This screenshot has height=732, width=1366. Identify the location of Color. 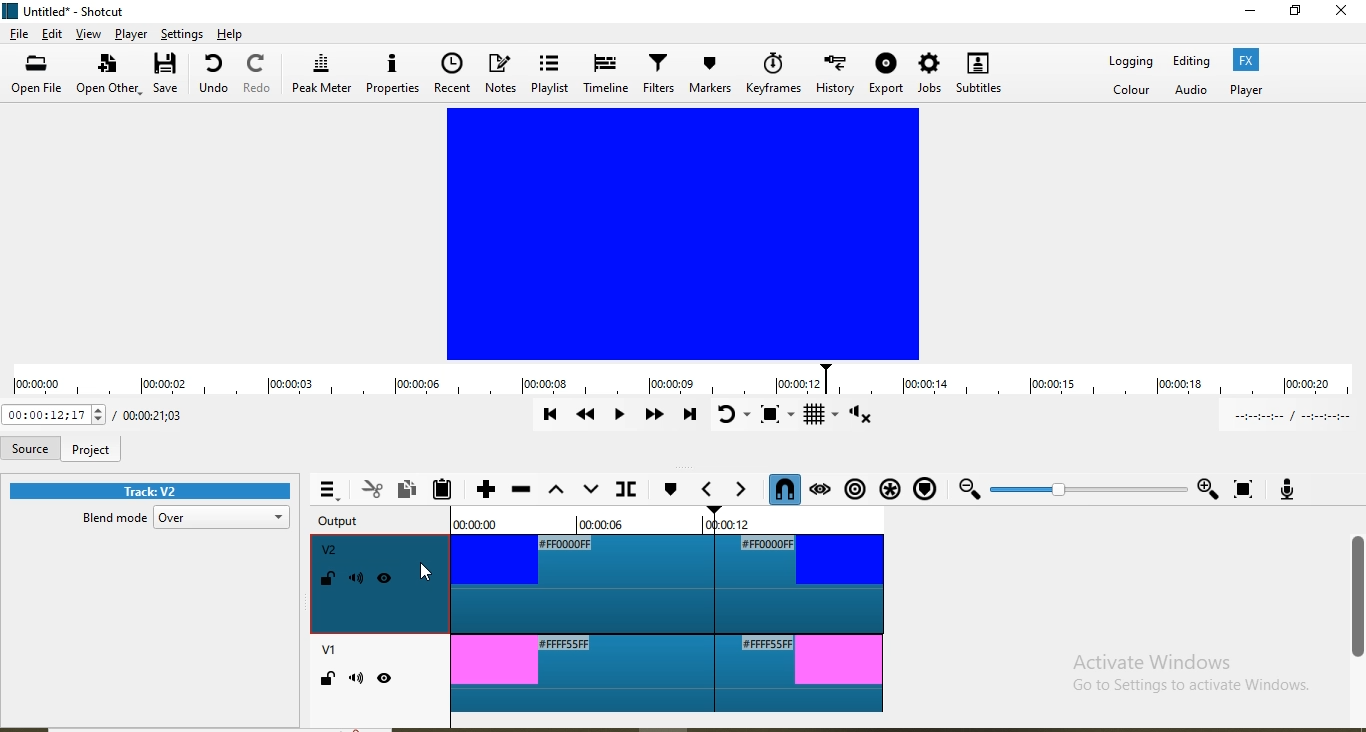
(1130, 90).